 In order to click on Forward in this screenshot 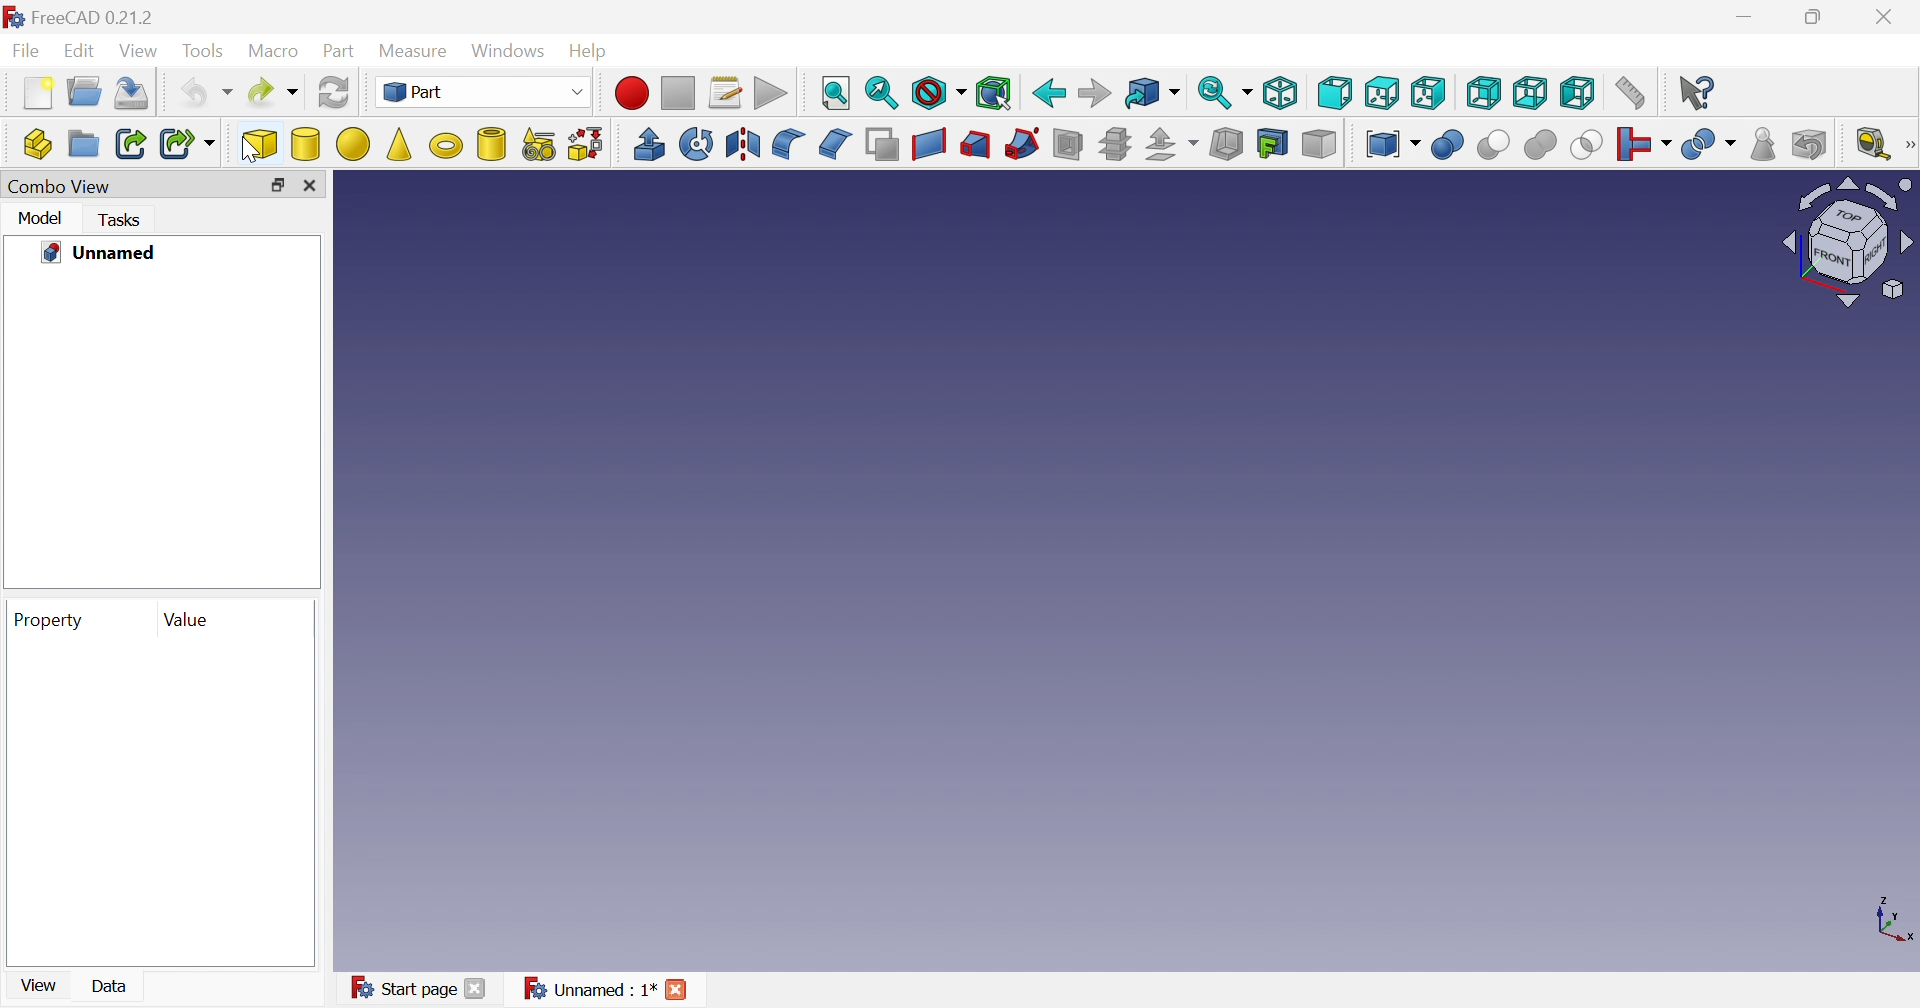, I will do `click(1095, 94)`.